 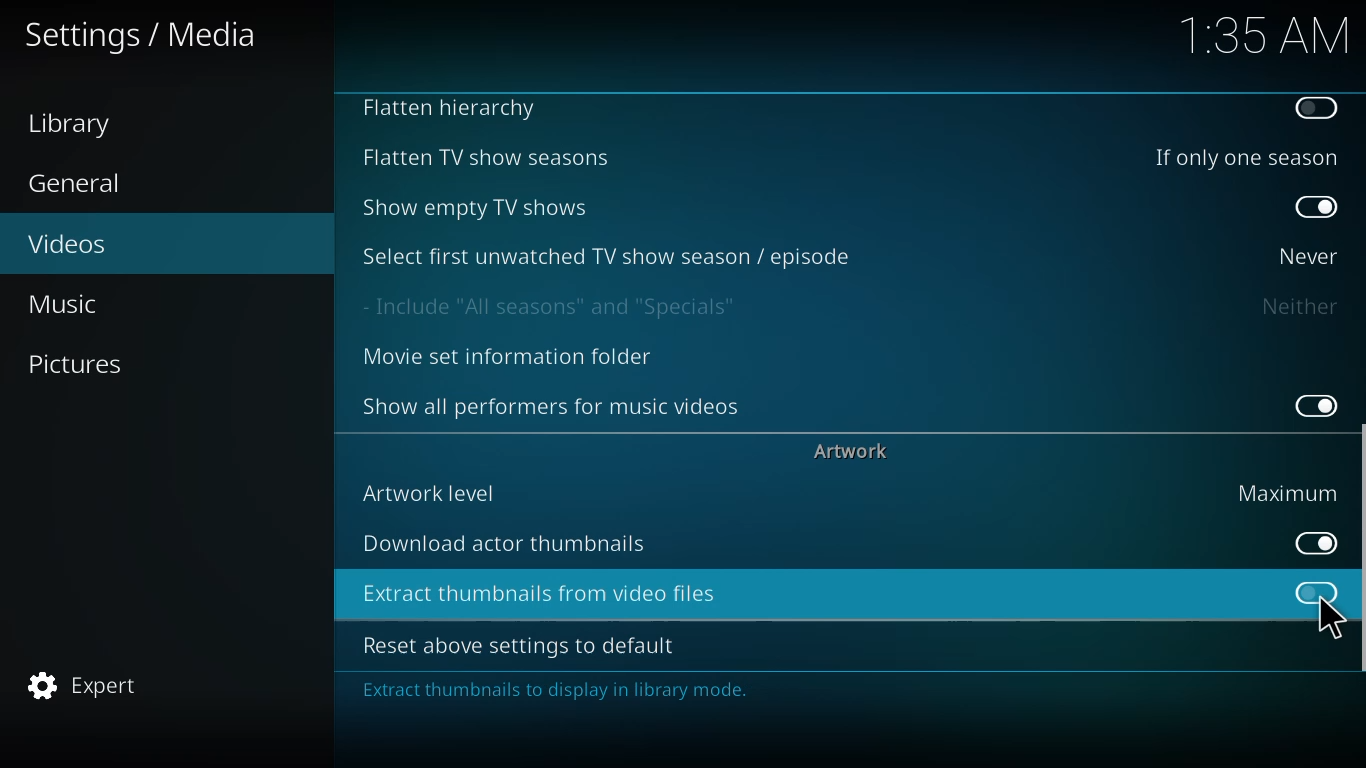 I want to click on info, so click(x=560, y=693).